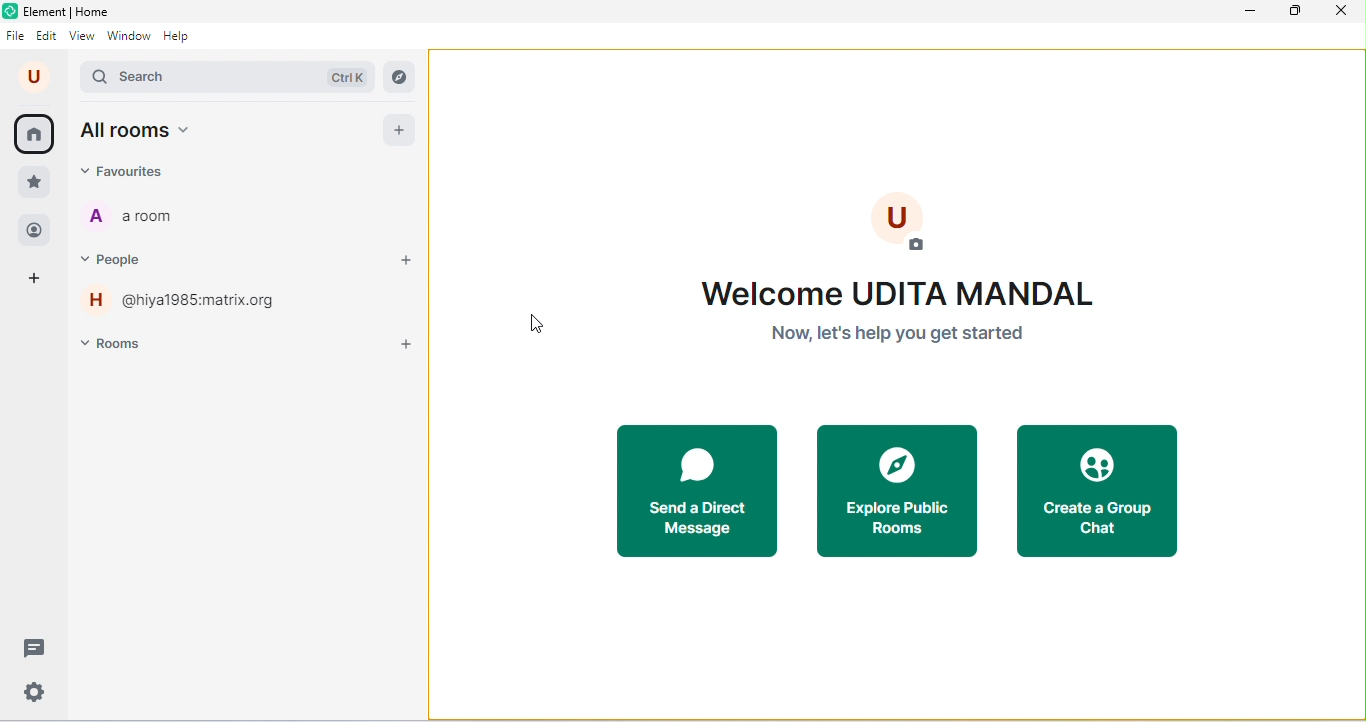 This screenshot has width=1366, height=722. I want to click on rooms, so click(119, 342).